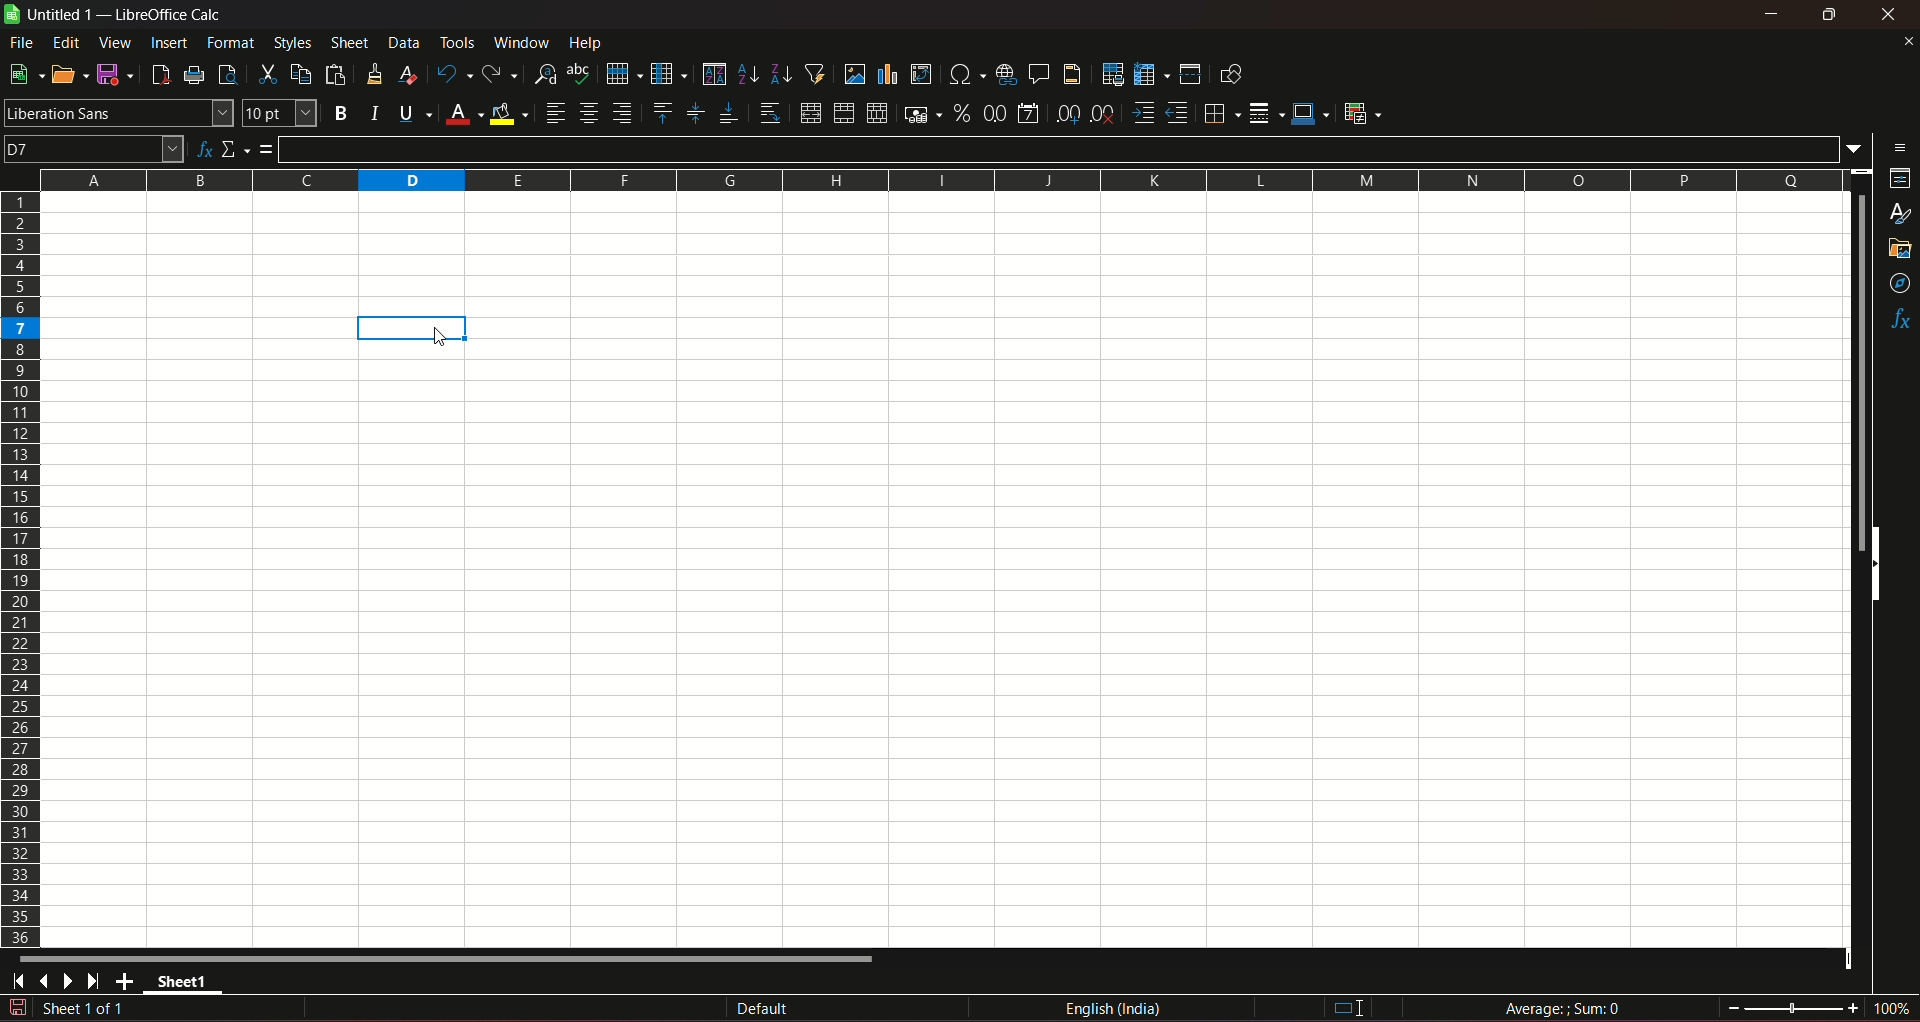 This screenshot has height=1022, width=1920. I want to click on scroll to last, so click(99, 982).